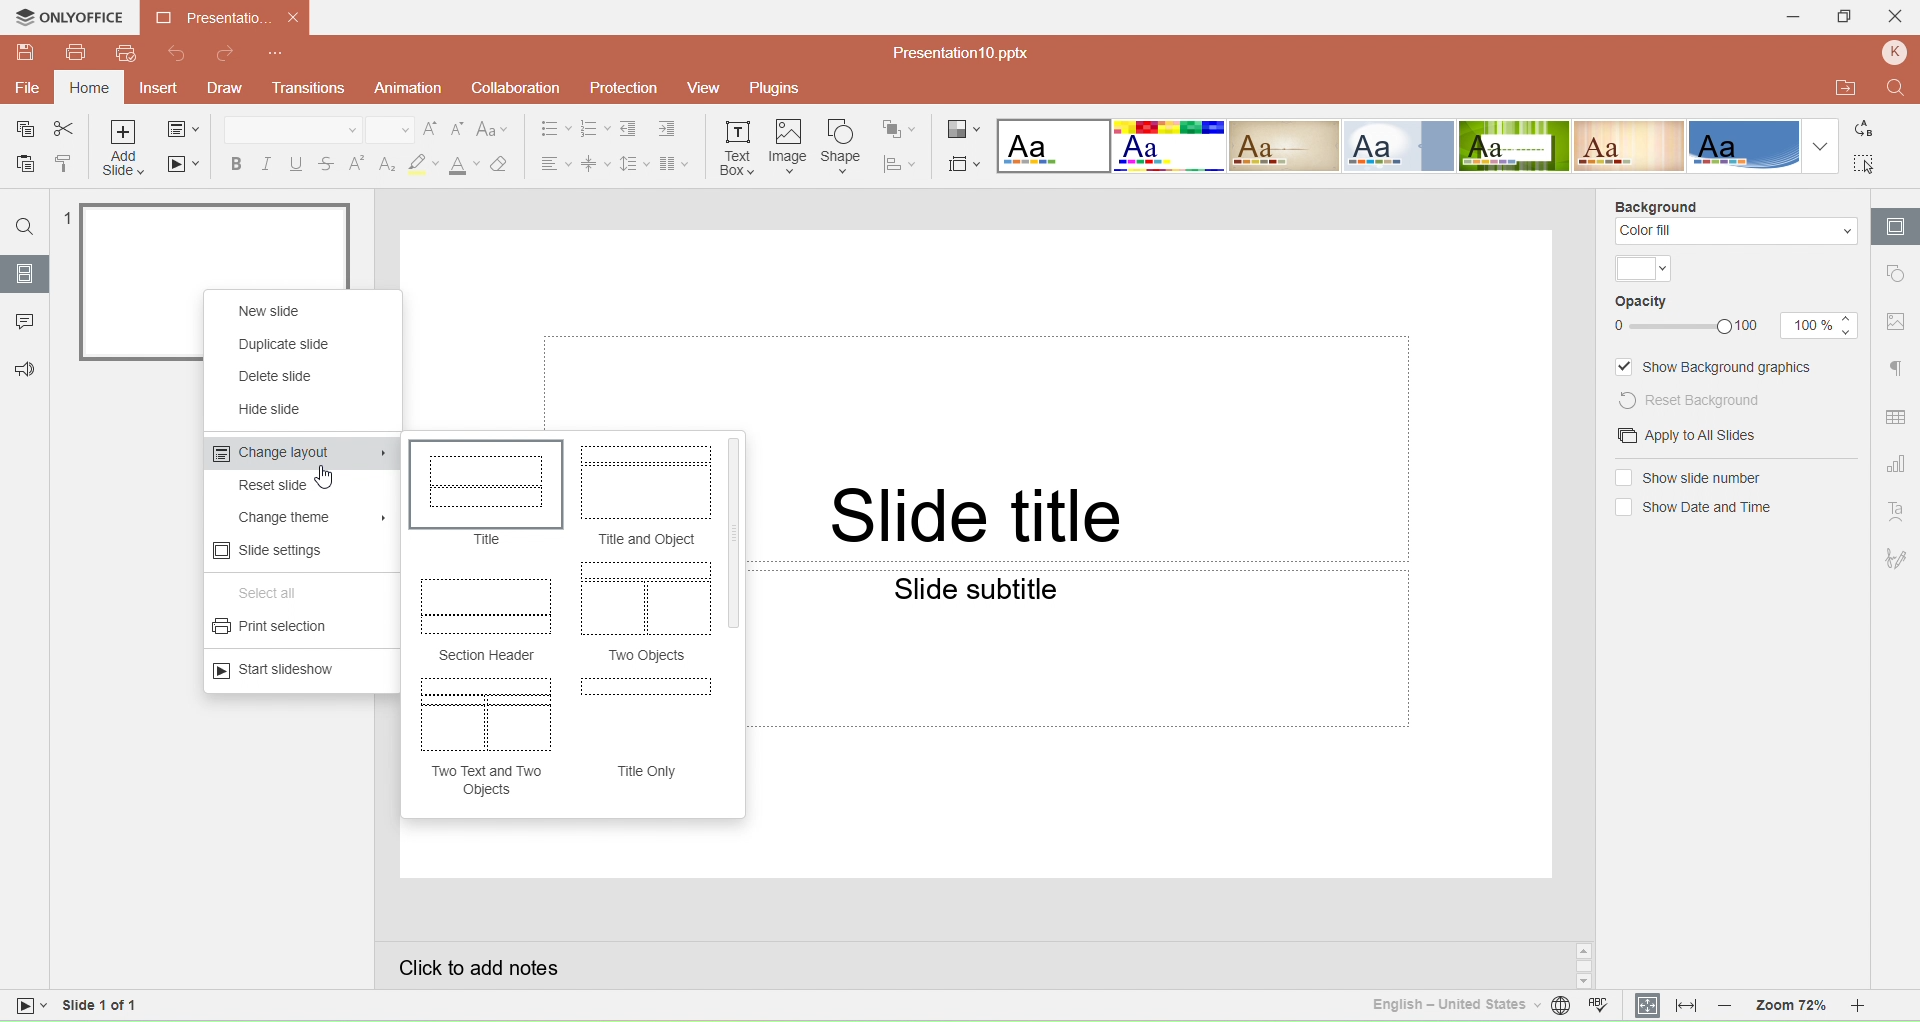 This screenshot has height=1022, width=1920. Describe the element at coordinates (594, 130) in the screenshot. I see `Numbering` at that location.